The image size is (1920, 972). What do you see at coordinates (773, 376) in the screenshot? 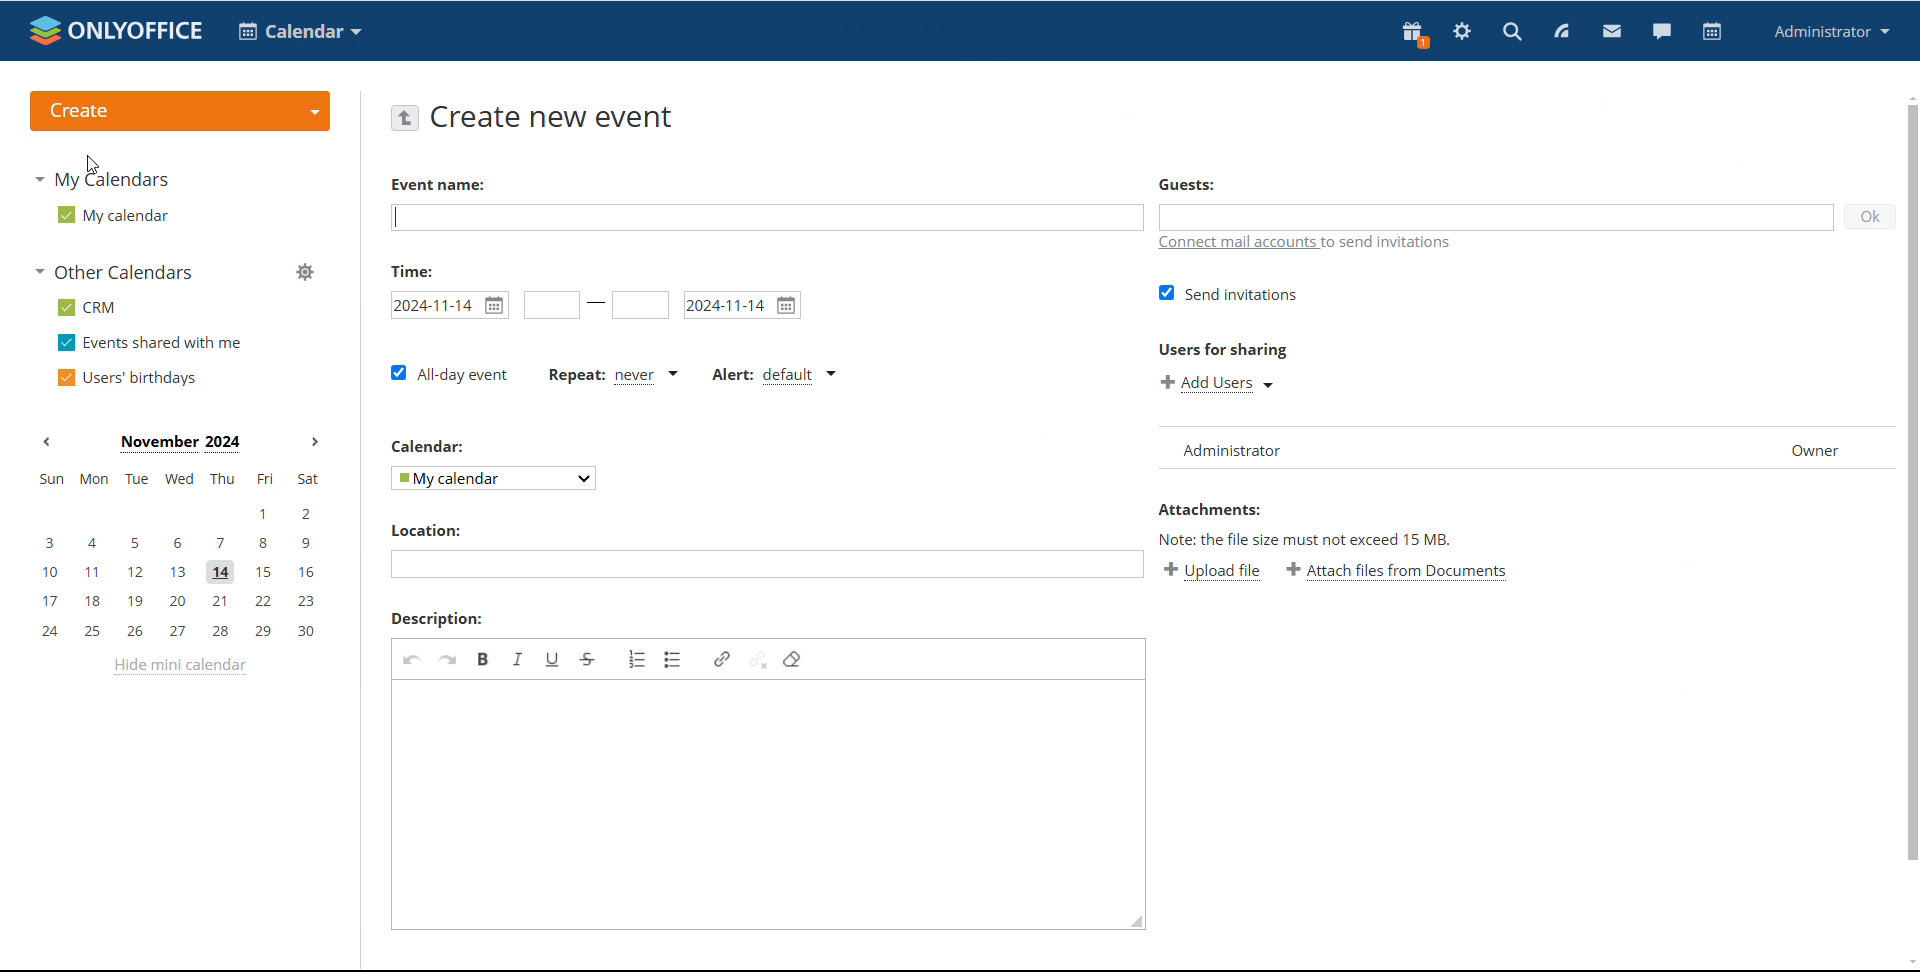
I see `alert type` at bounding box center [773, 376].